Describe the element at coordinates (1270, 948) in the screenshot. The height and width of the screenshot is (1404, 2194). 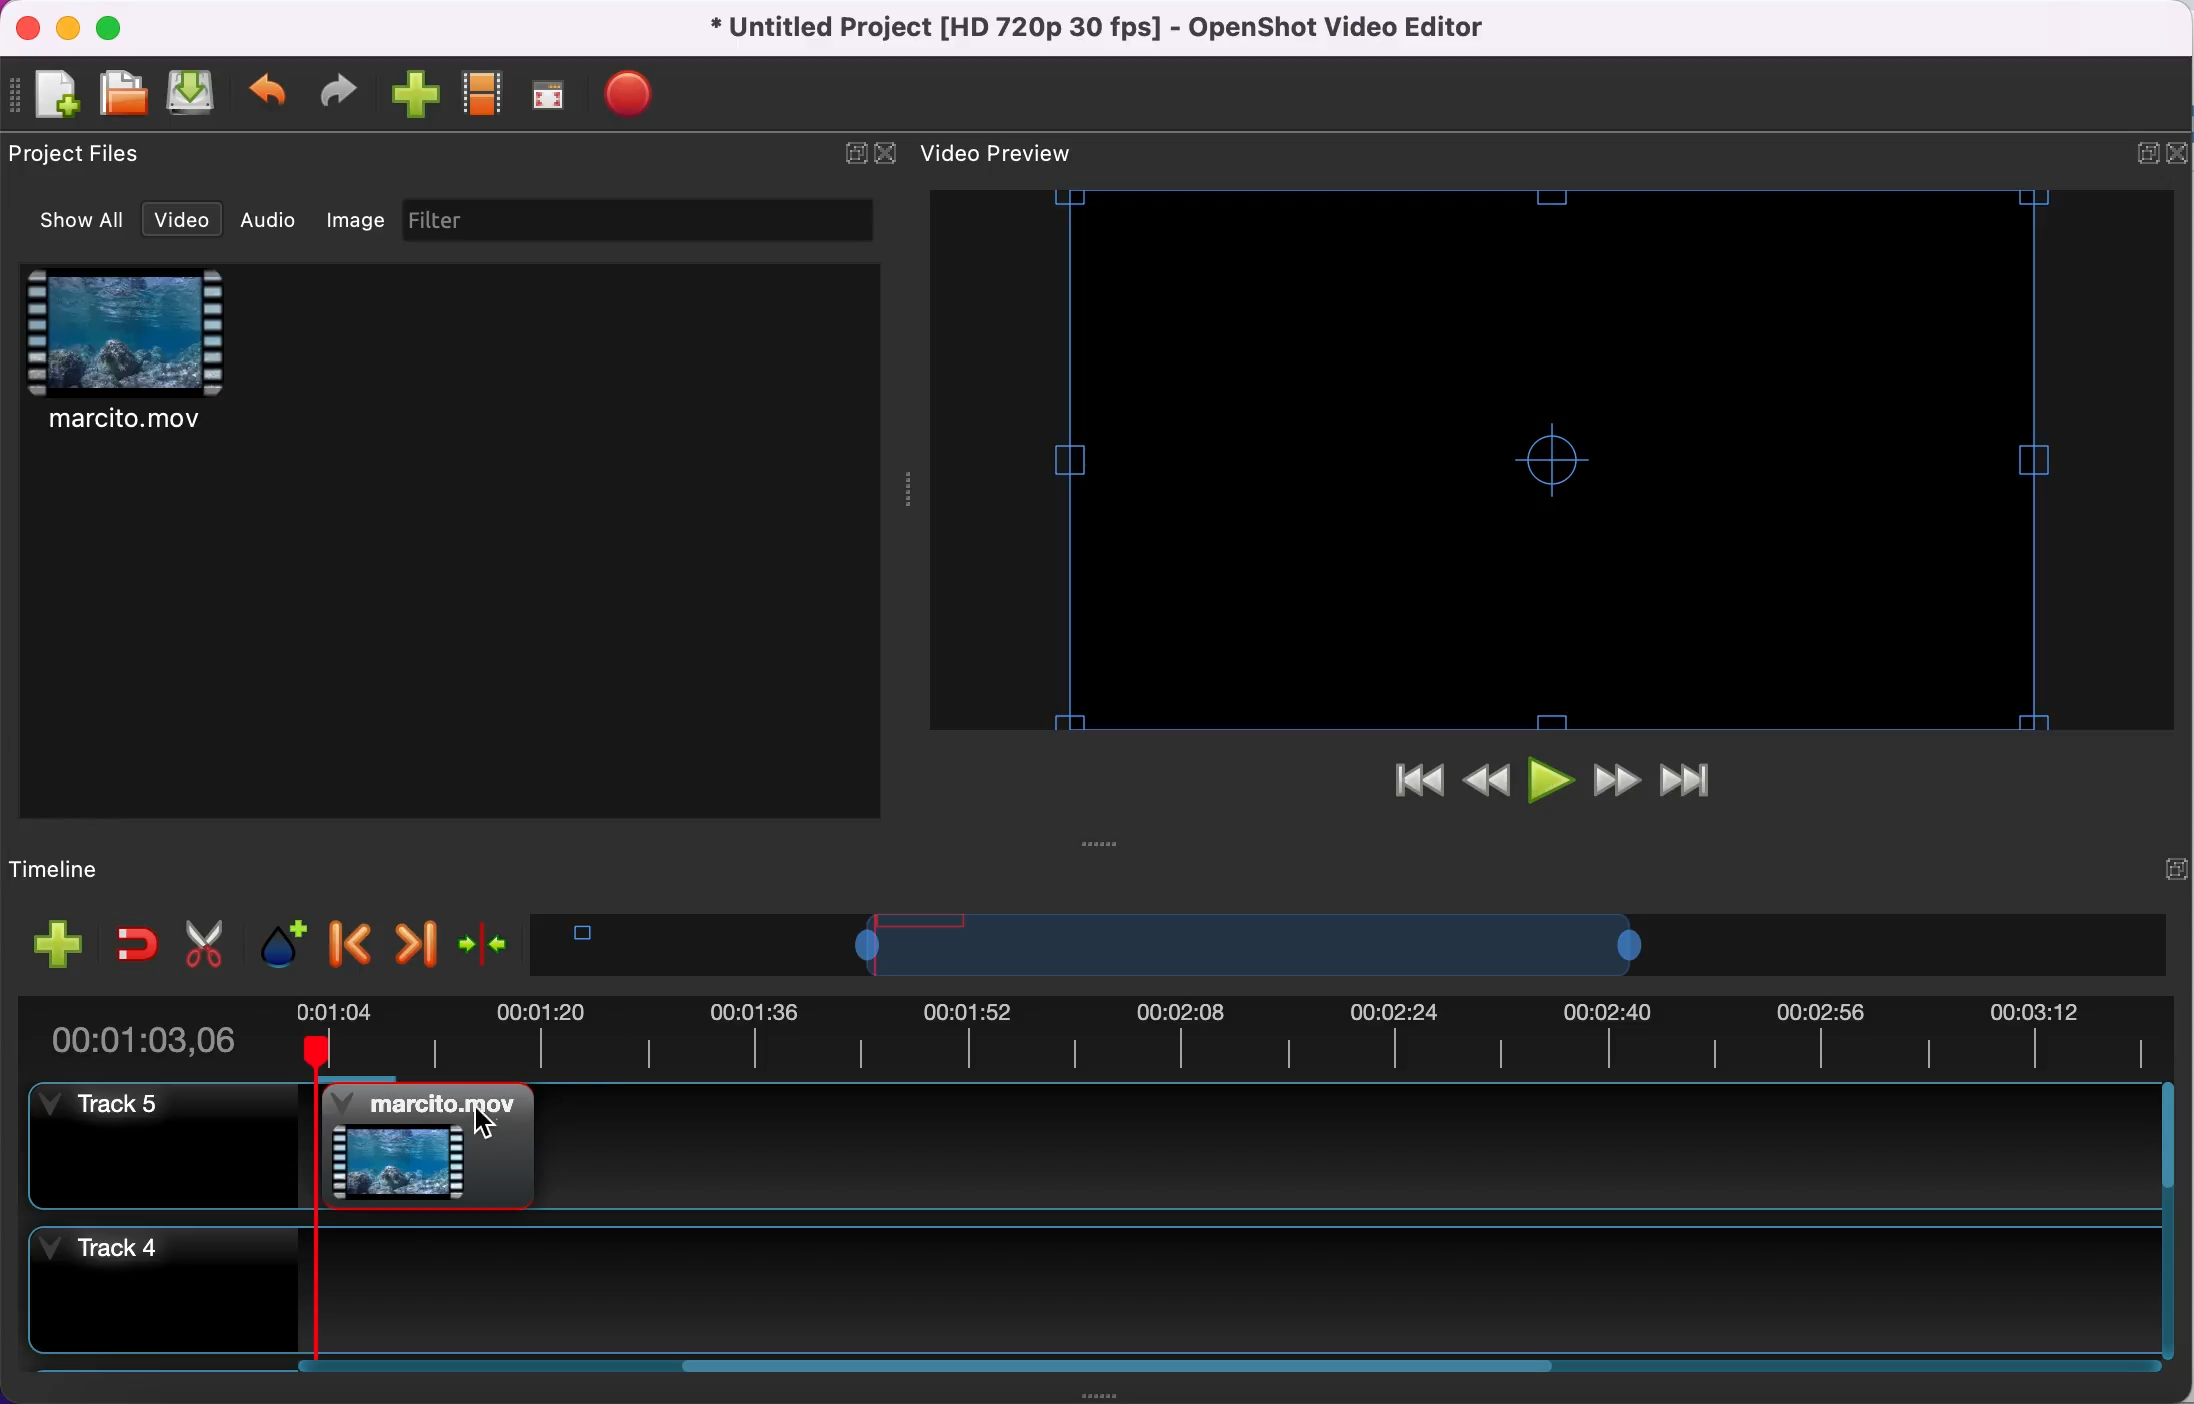
I see `timeline` at that location.